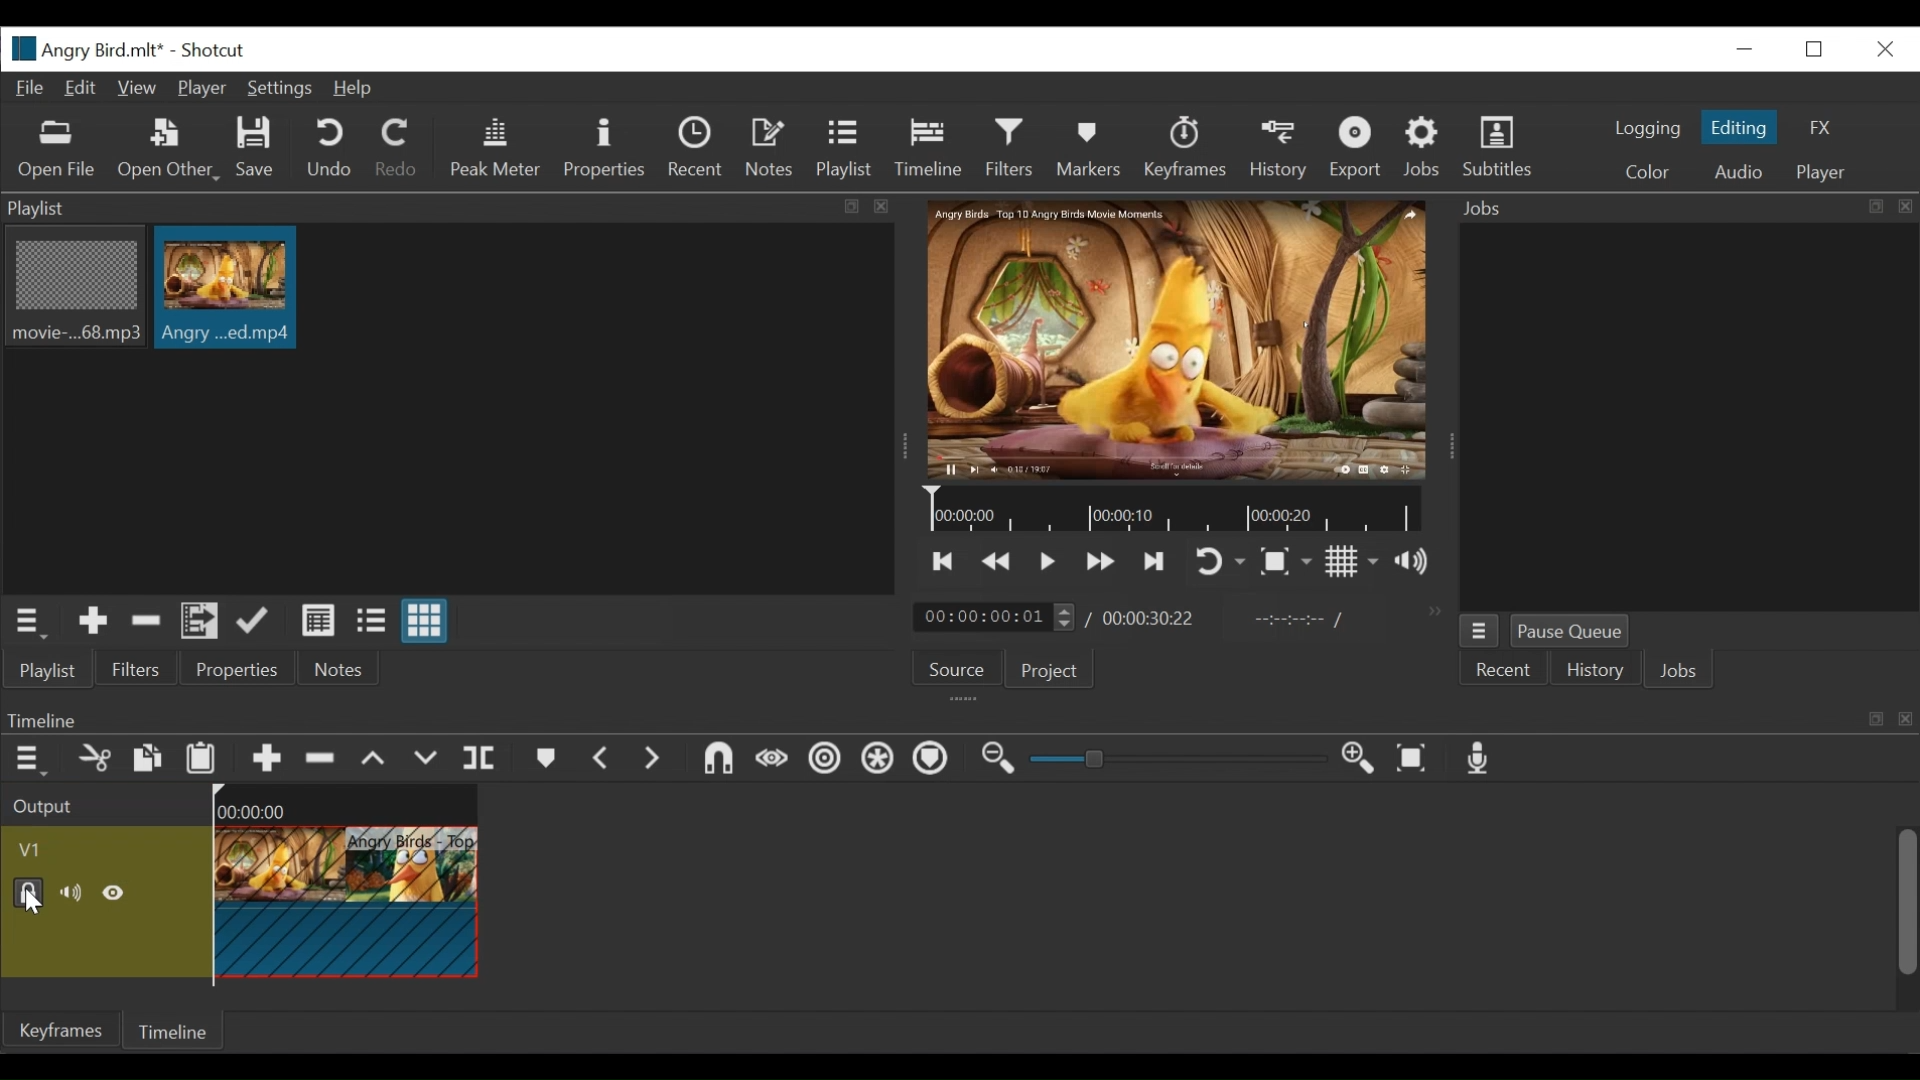 The image size is (1920, 1080). Describe the element at coordinates (1481, 759) in the screenshot. I see `Record audio` at that location.